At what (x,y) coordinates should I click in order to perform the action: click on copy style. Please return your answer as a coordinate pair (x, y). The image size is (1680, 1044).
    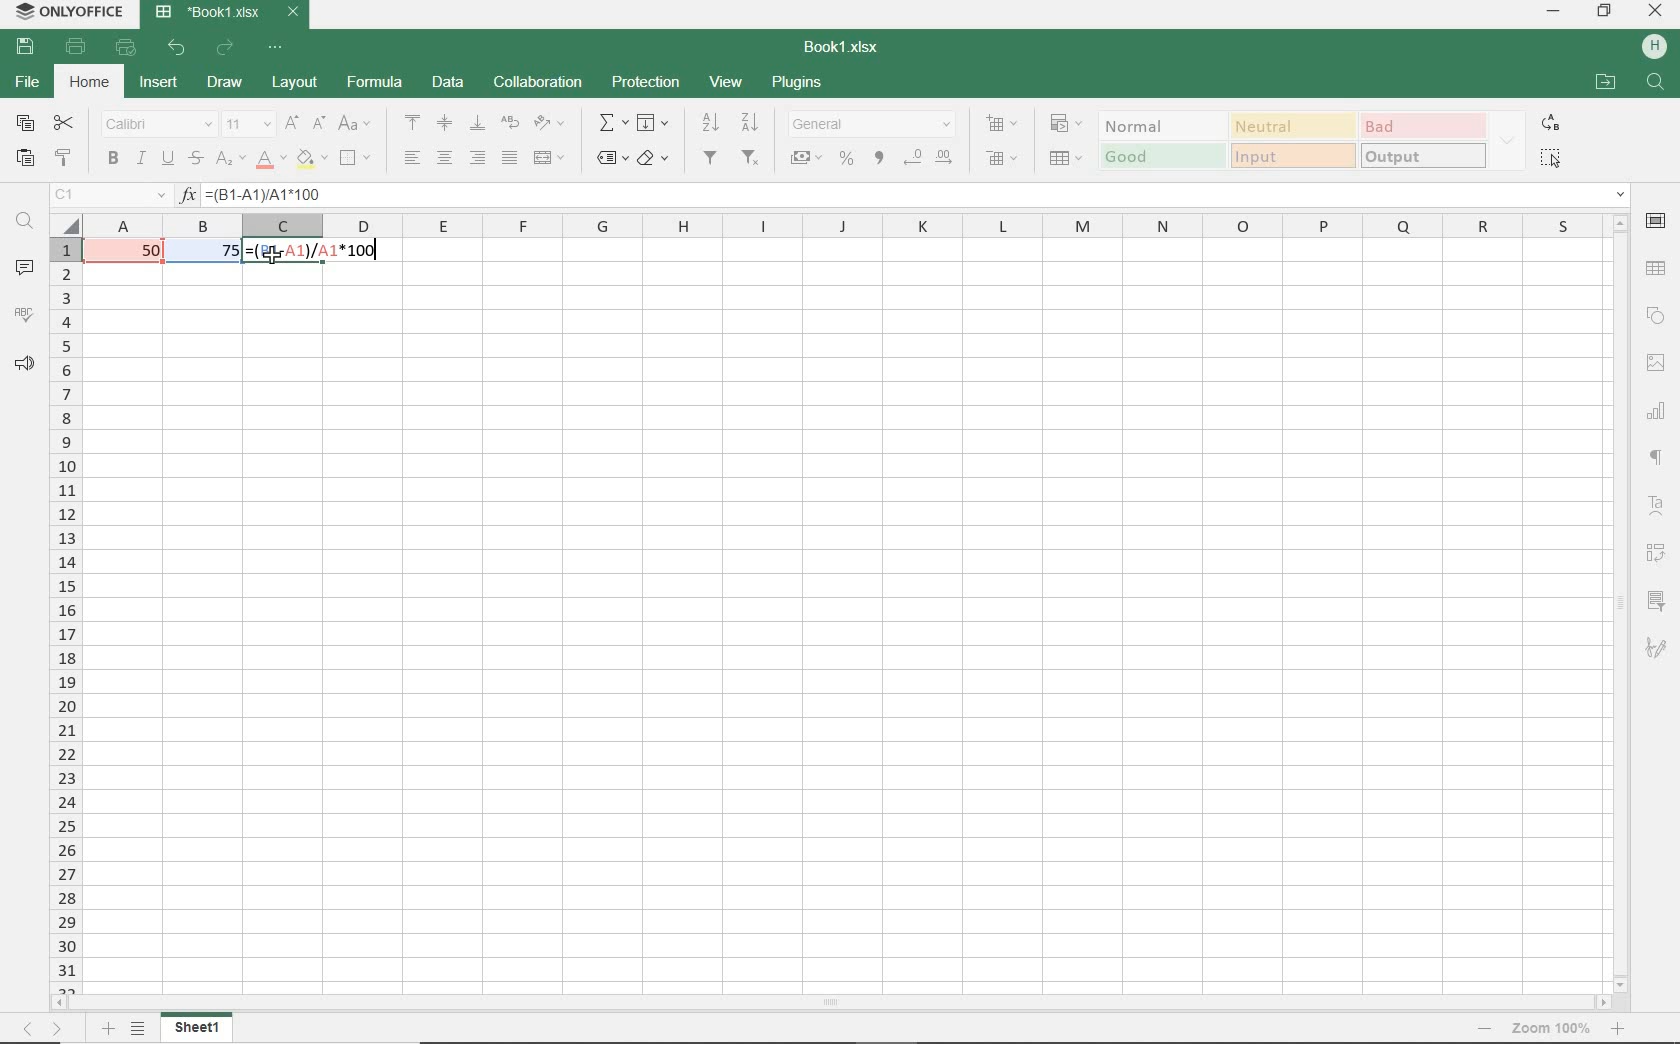
    Looking at the image, I should click on (65, 159).